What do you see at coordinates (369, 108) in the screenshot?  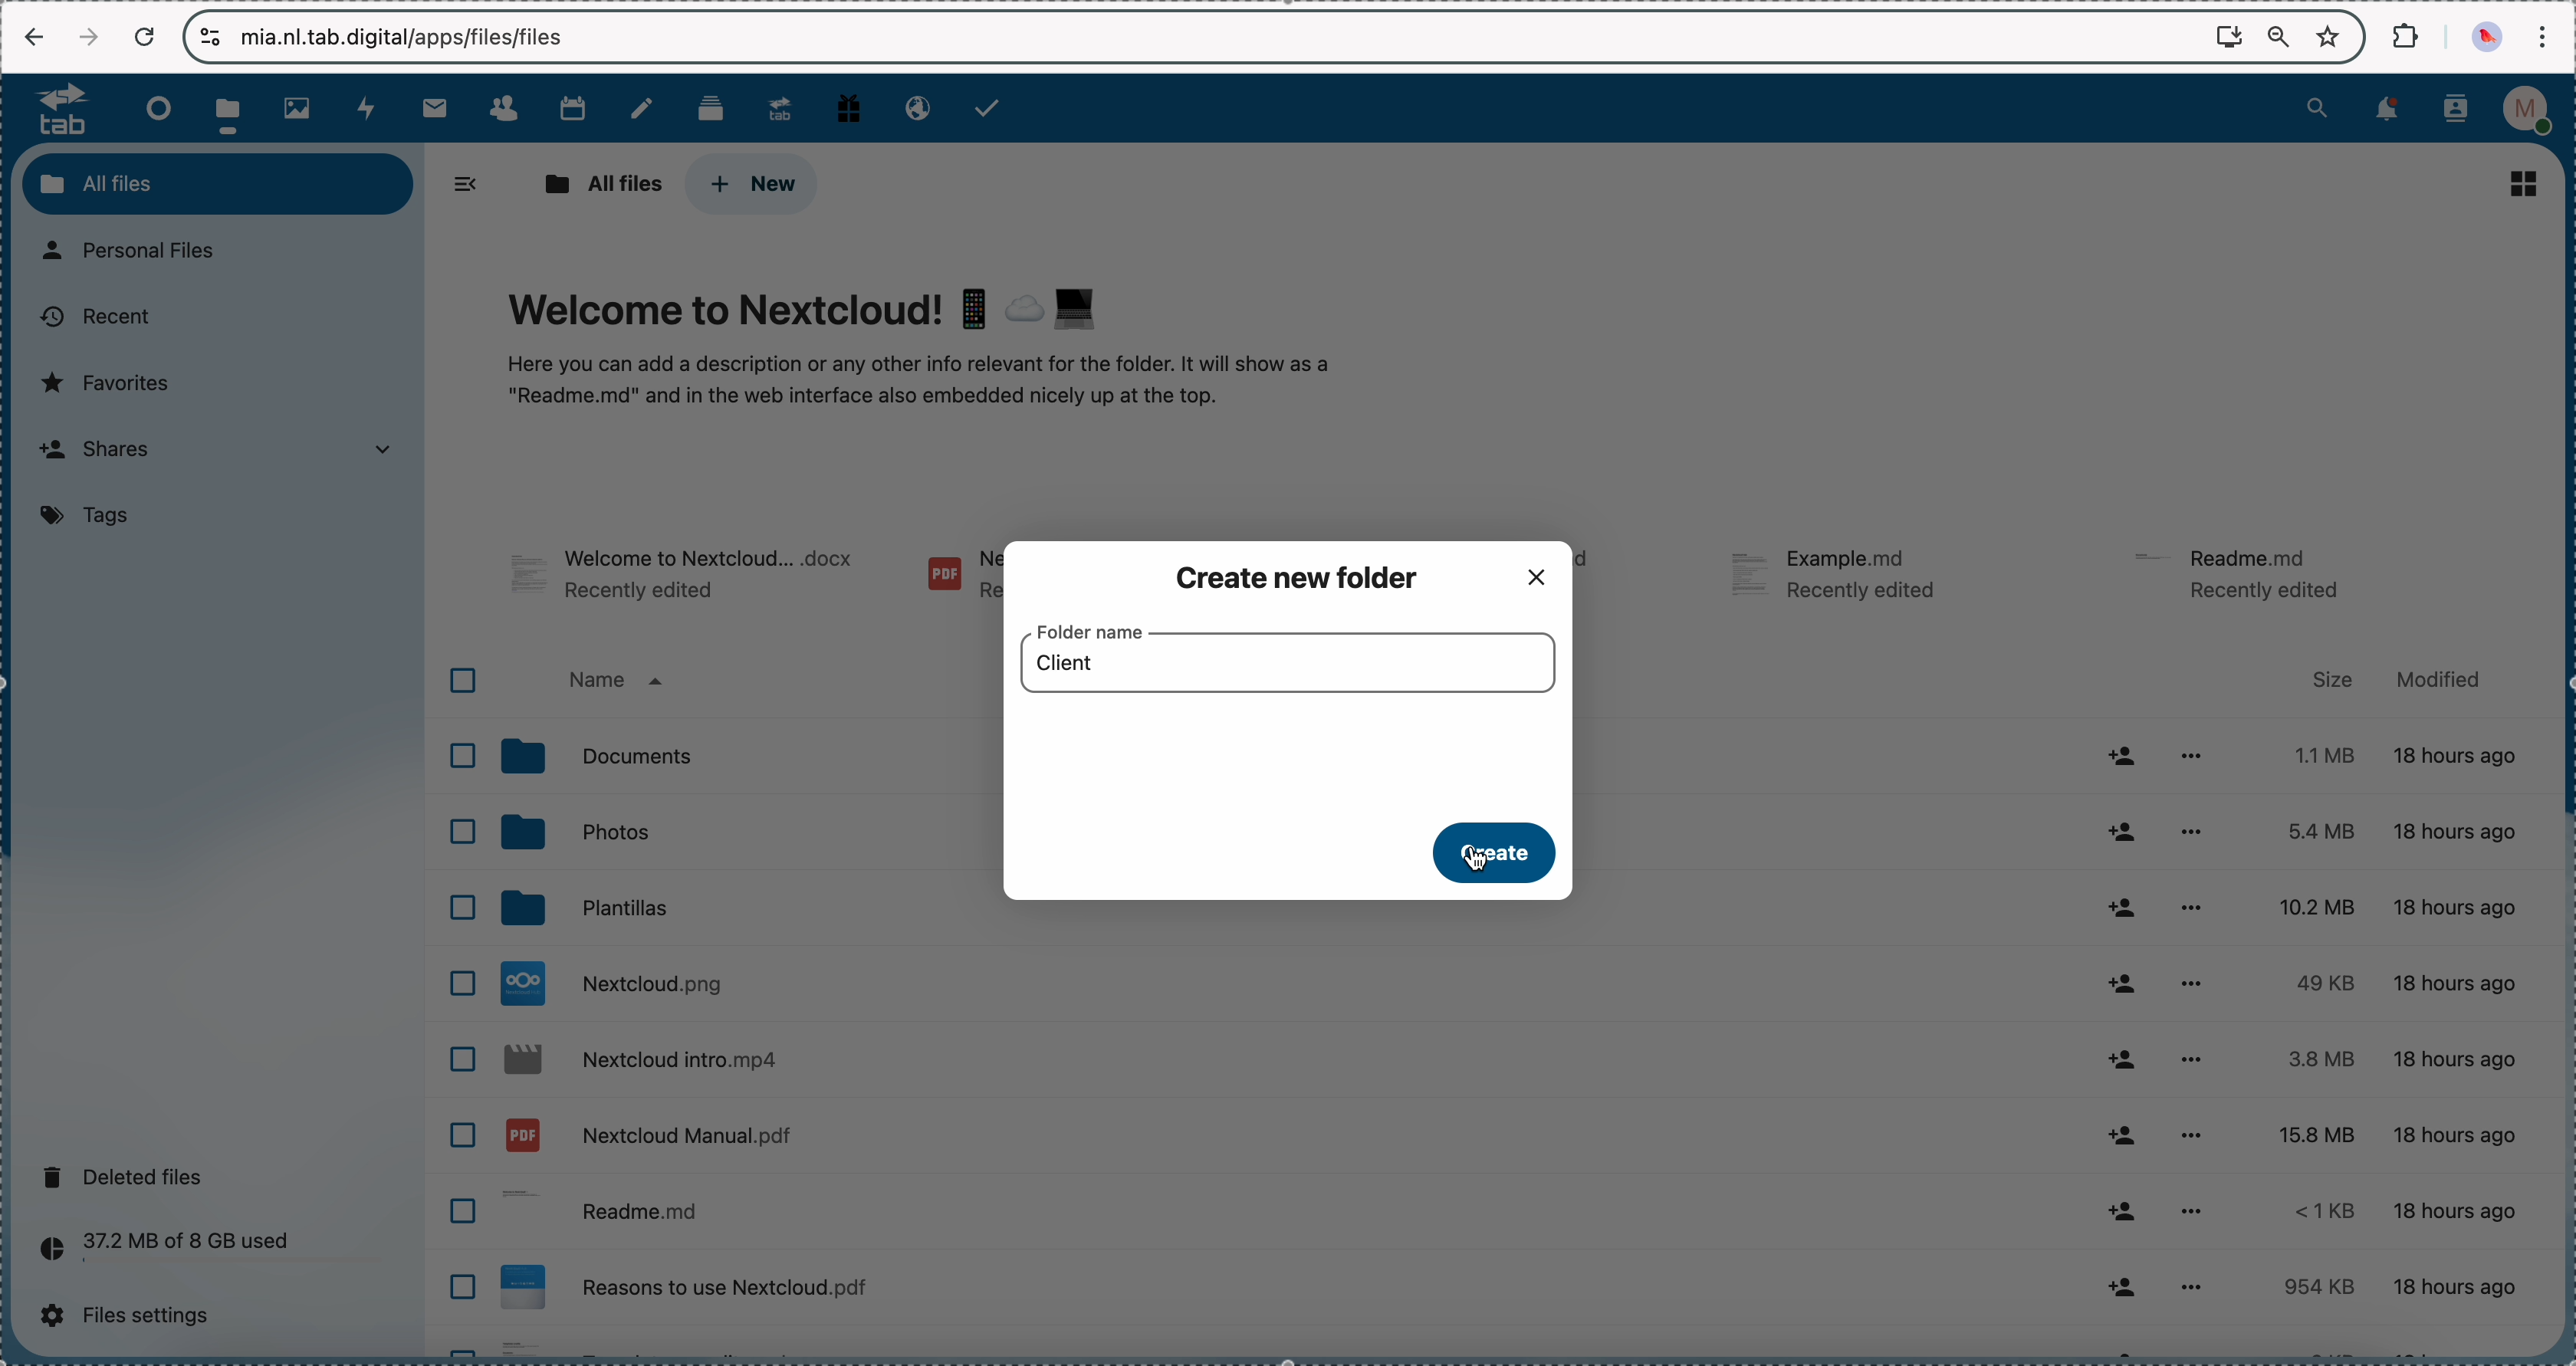 I see `activity` at bounding box center [369, 108].